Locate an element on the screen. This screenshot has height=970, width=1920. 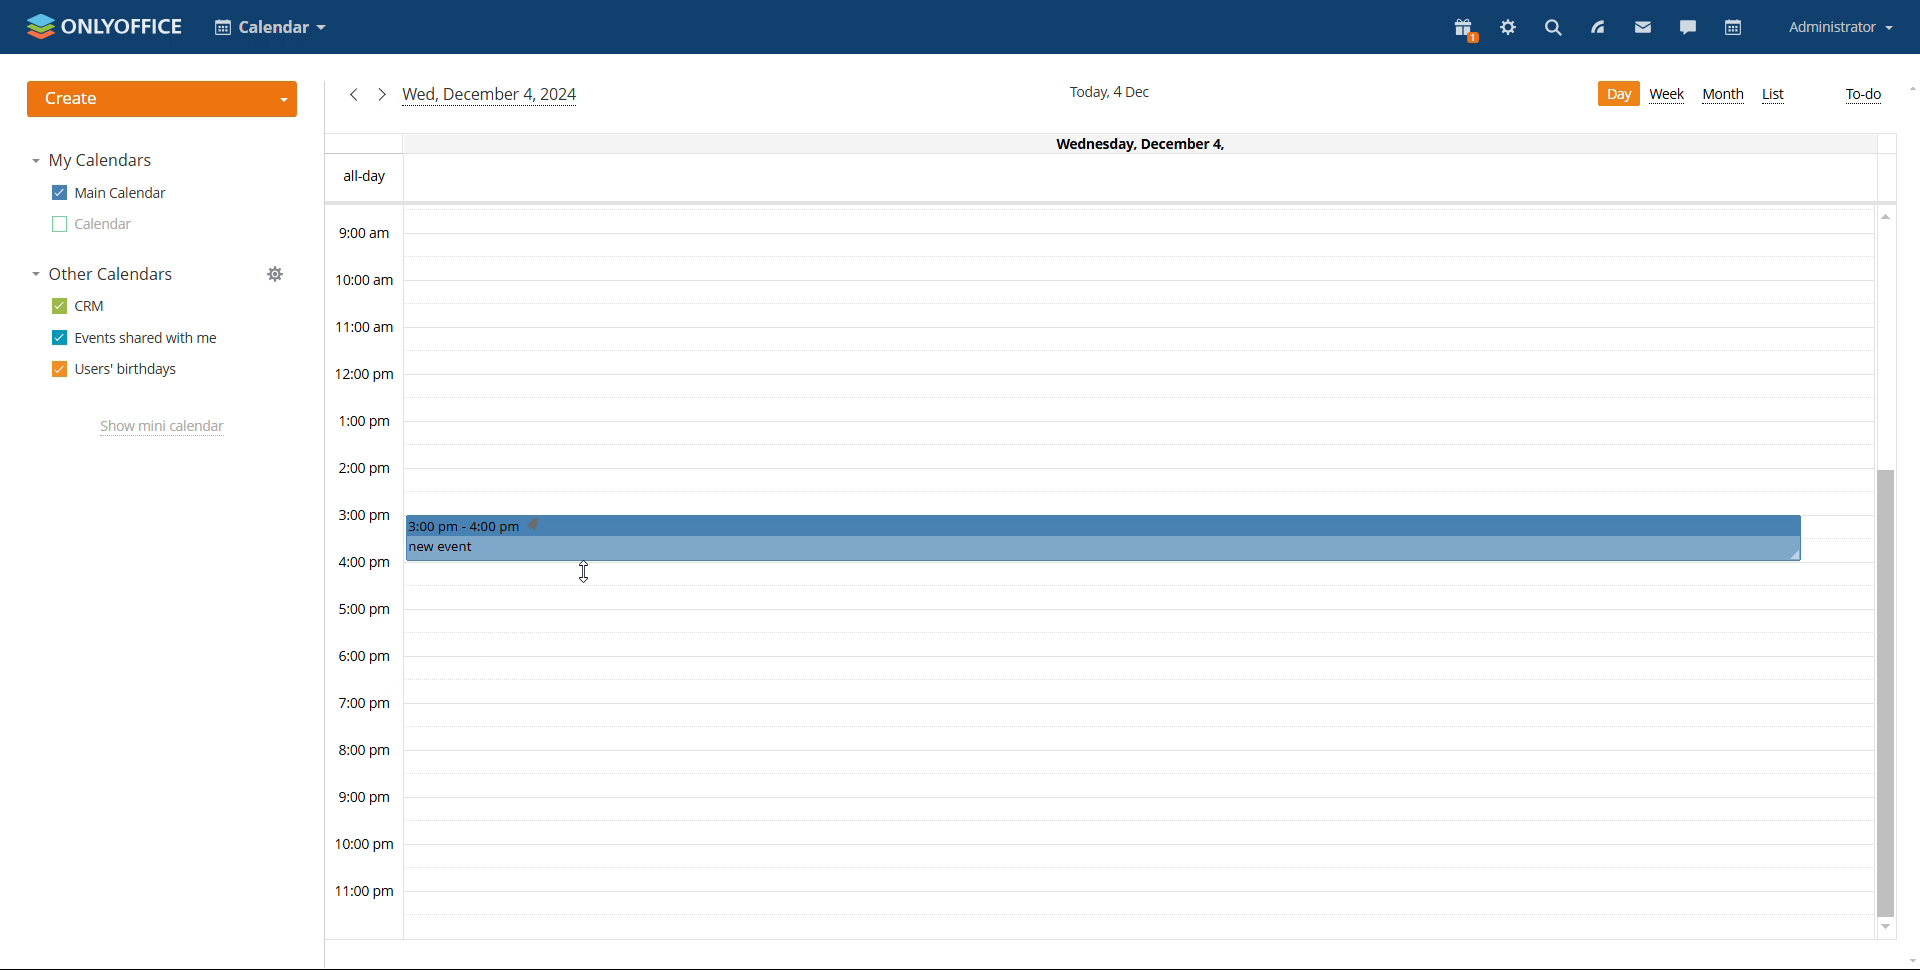
mail is located at coordinates (1640, 27).